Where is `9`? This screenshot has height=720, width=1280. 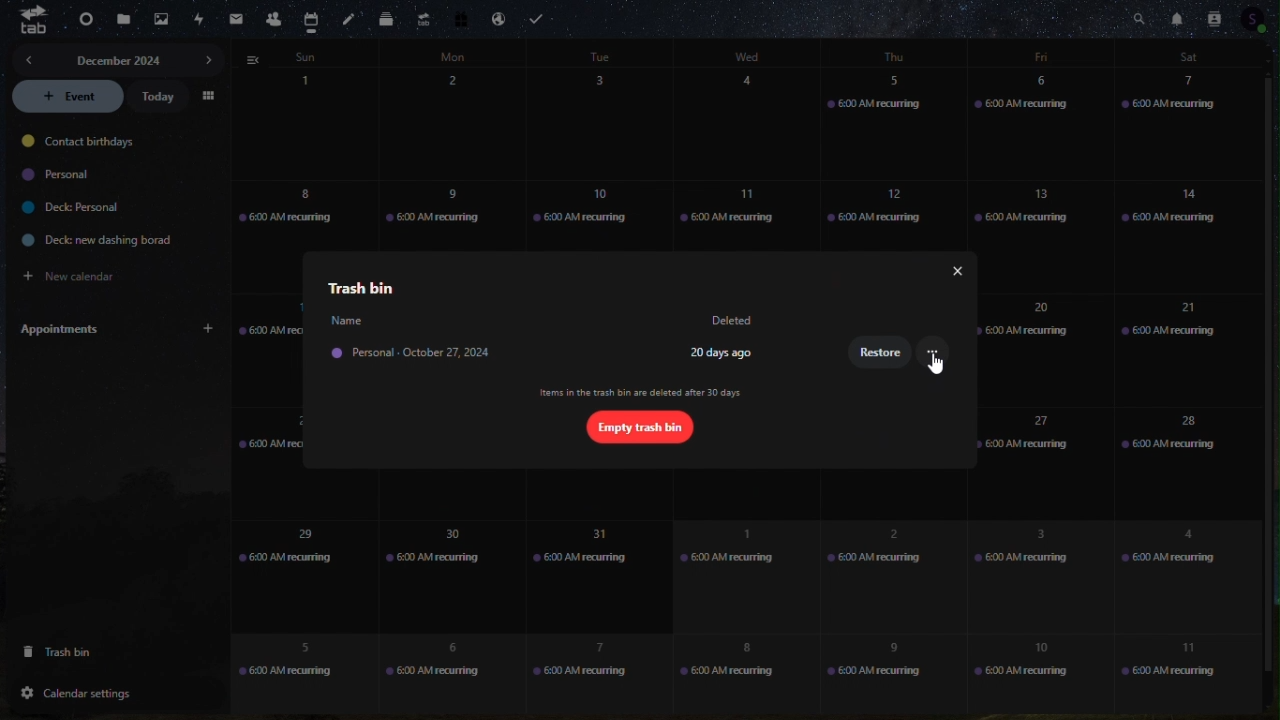
9 is located at coordinates (447, 211).